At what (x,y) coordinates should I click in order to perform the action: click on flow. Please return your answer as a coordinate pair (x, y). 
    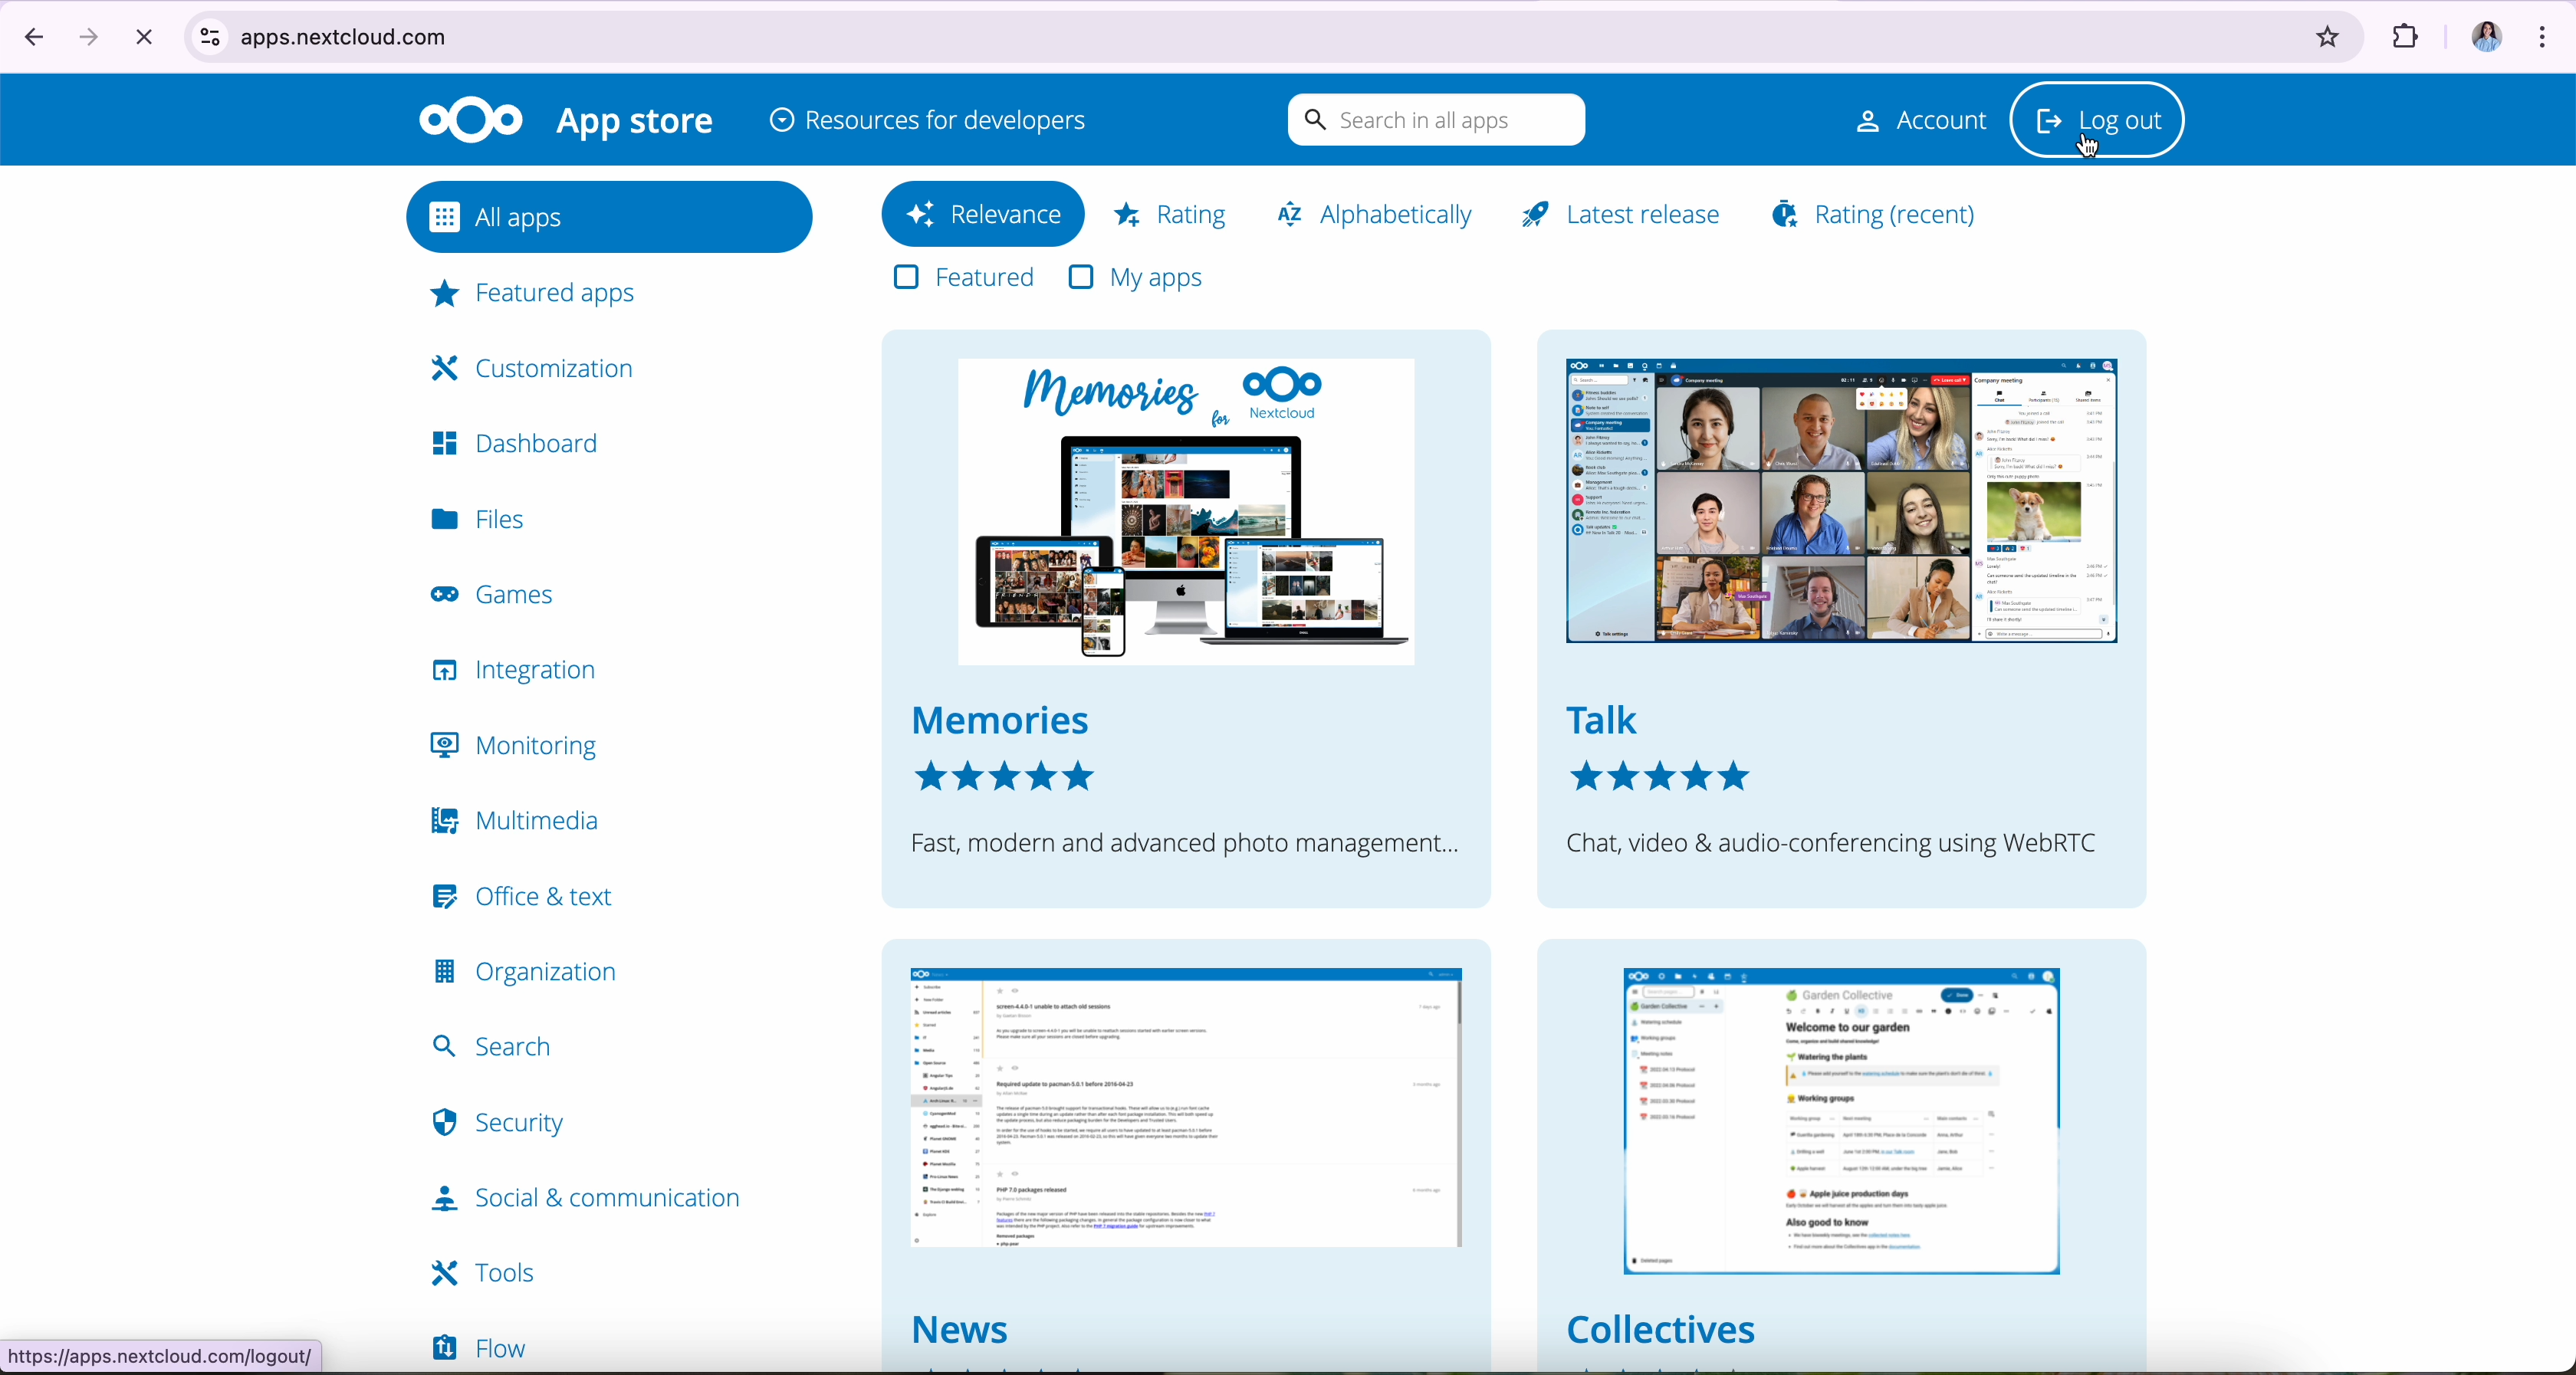
    Looking at the image, I should click on (481, 1348).